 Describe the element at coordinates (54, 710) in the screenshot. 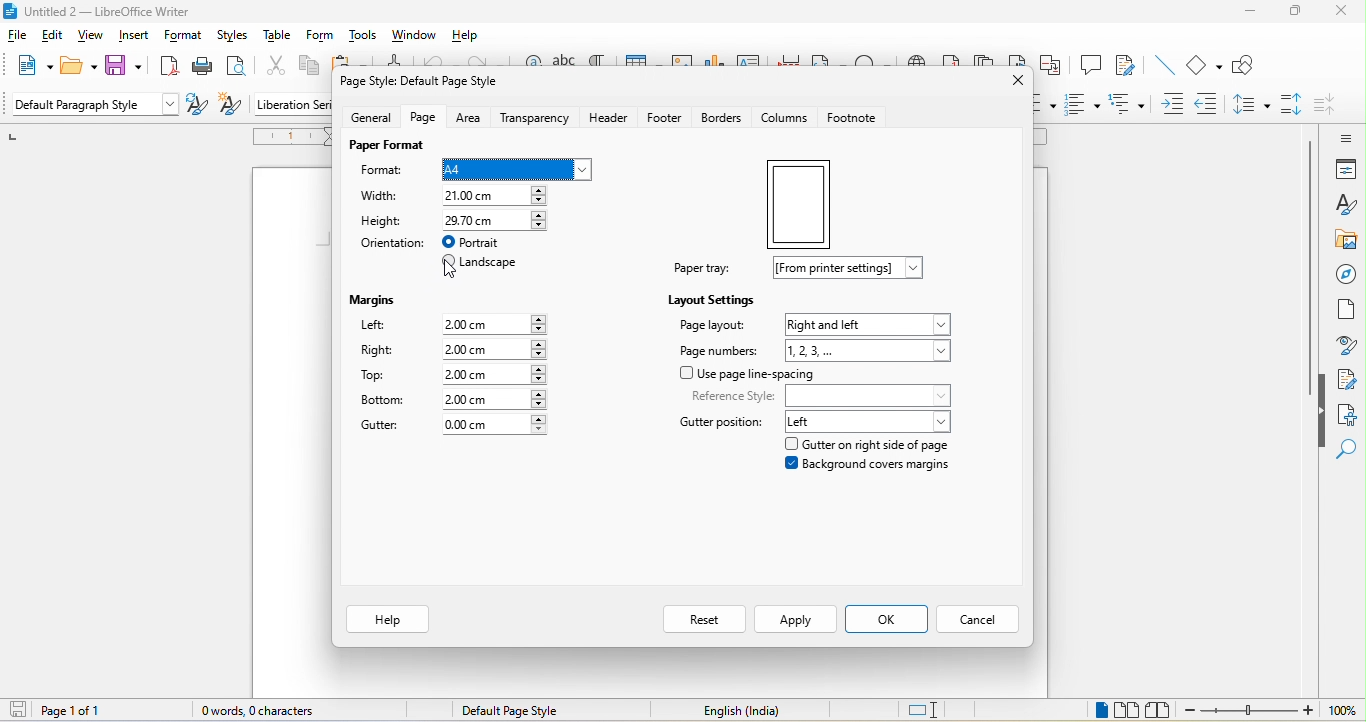

I see `page 1 of 1` at that location.